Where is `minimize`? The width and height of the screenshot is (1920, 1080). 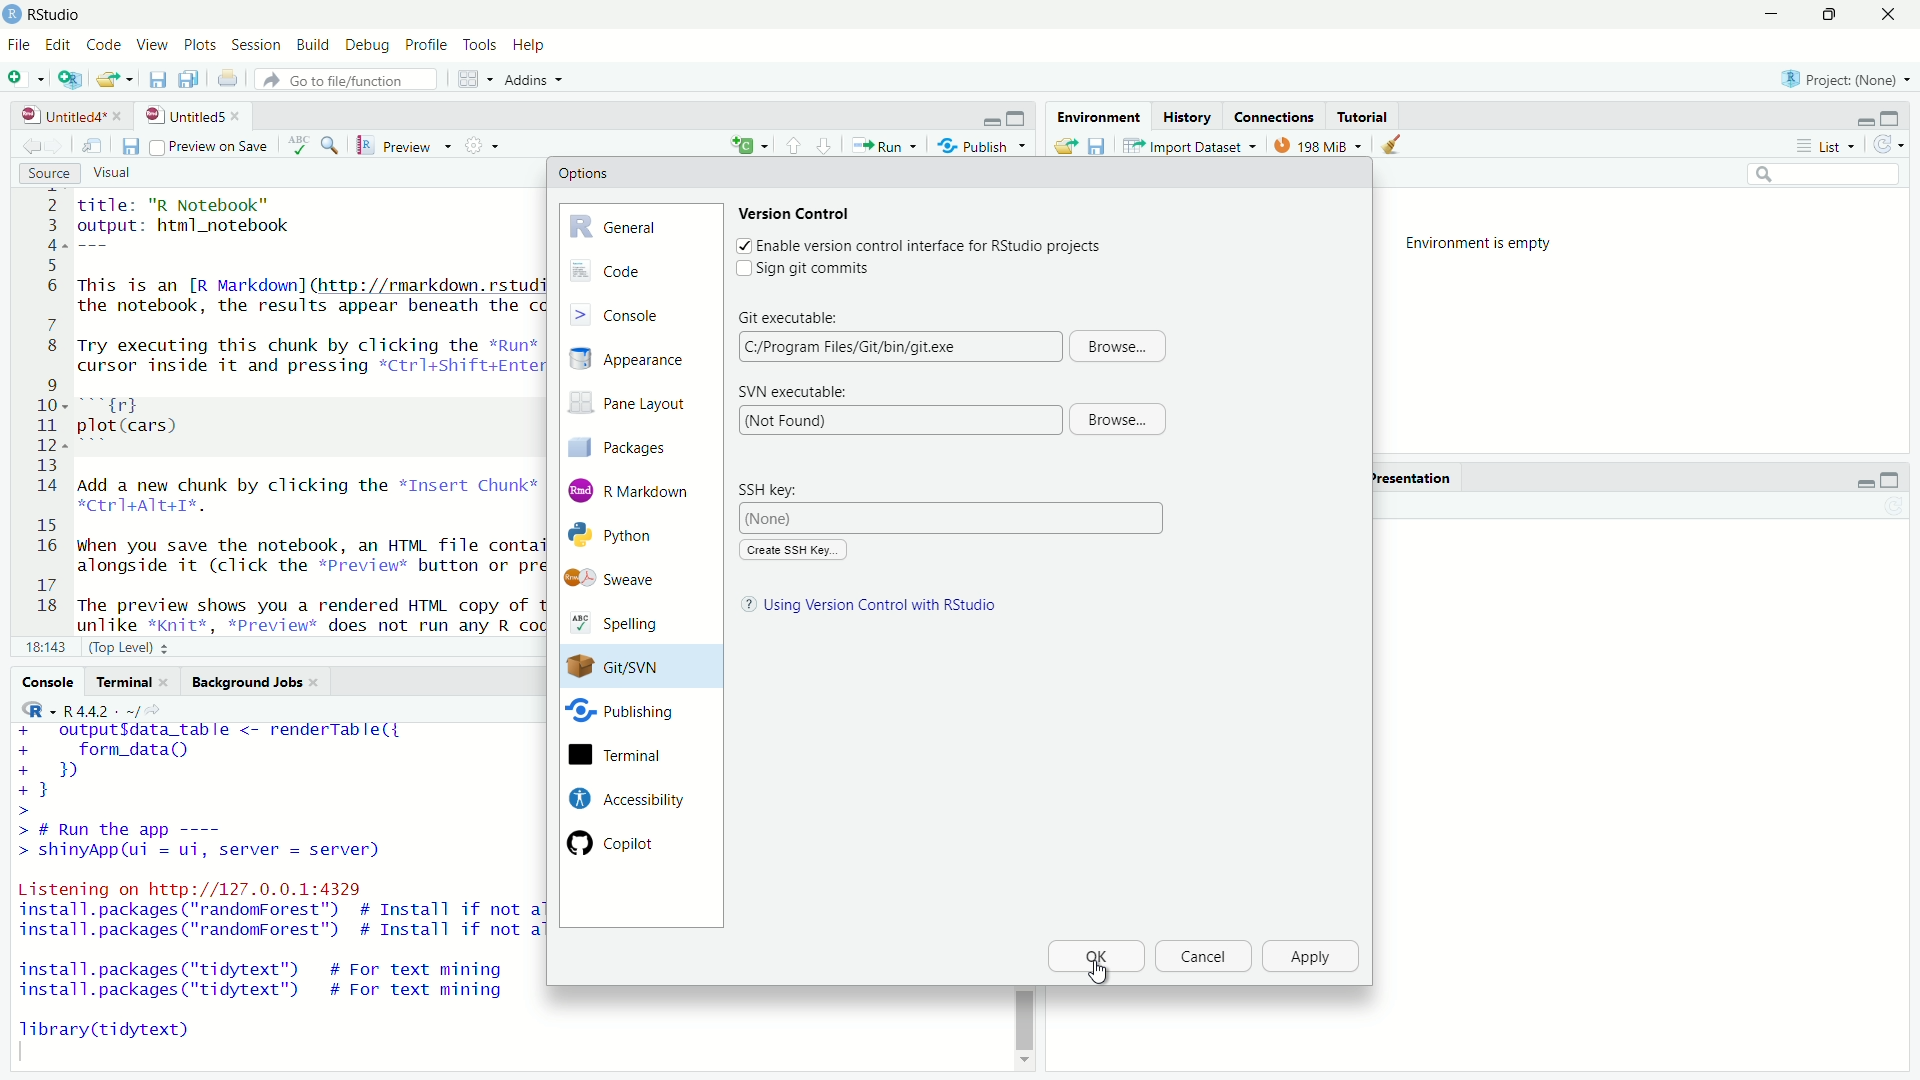 minimize is located at coordinates (991, 120).